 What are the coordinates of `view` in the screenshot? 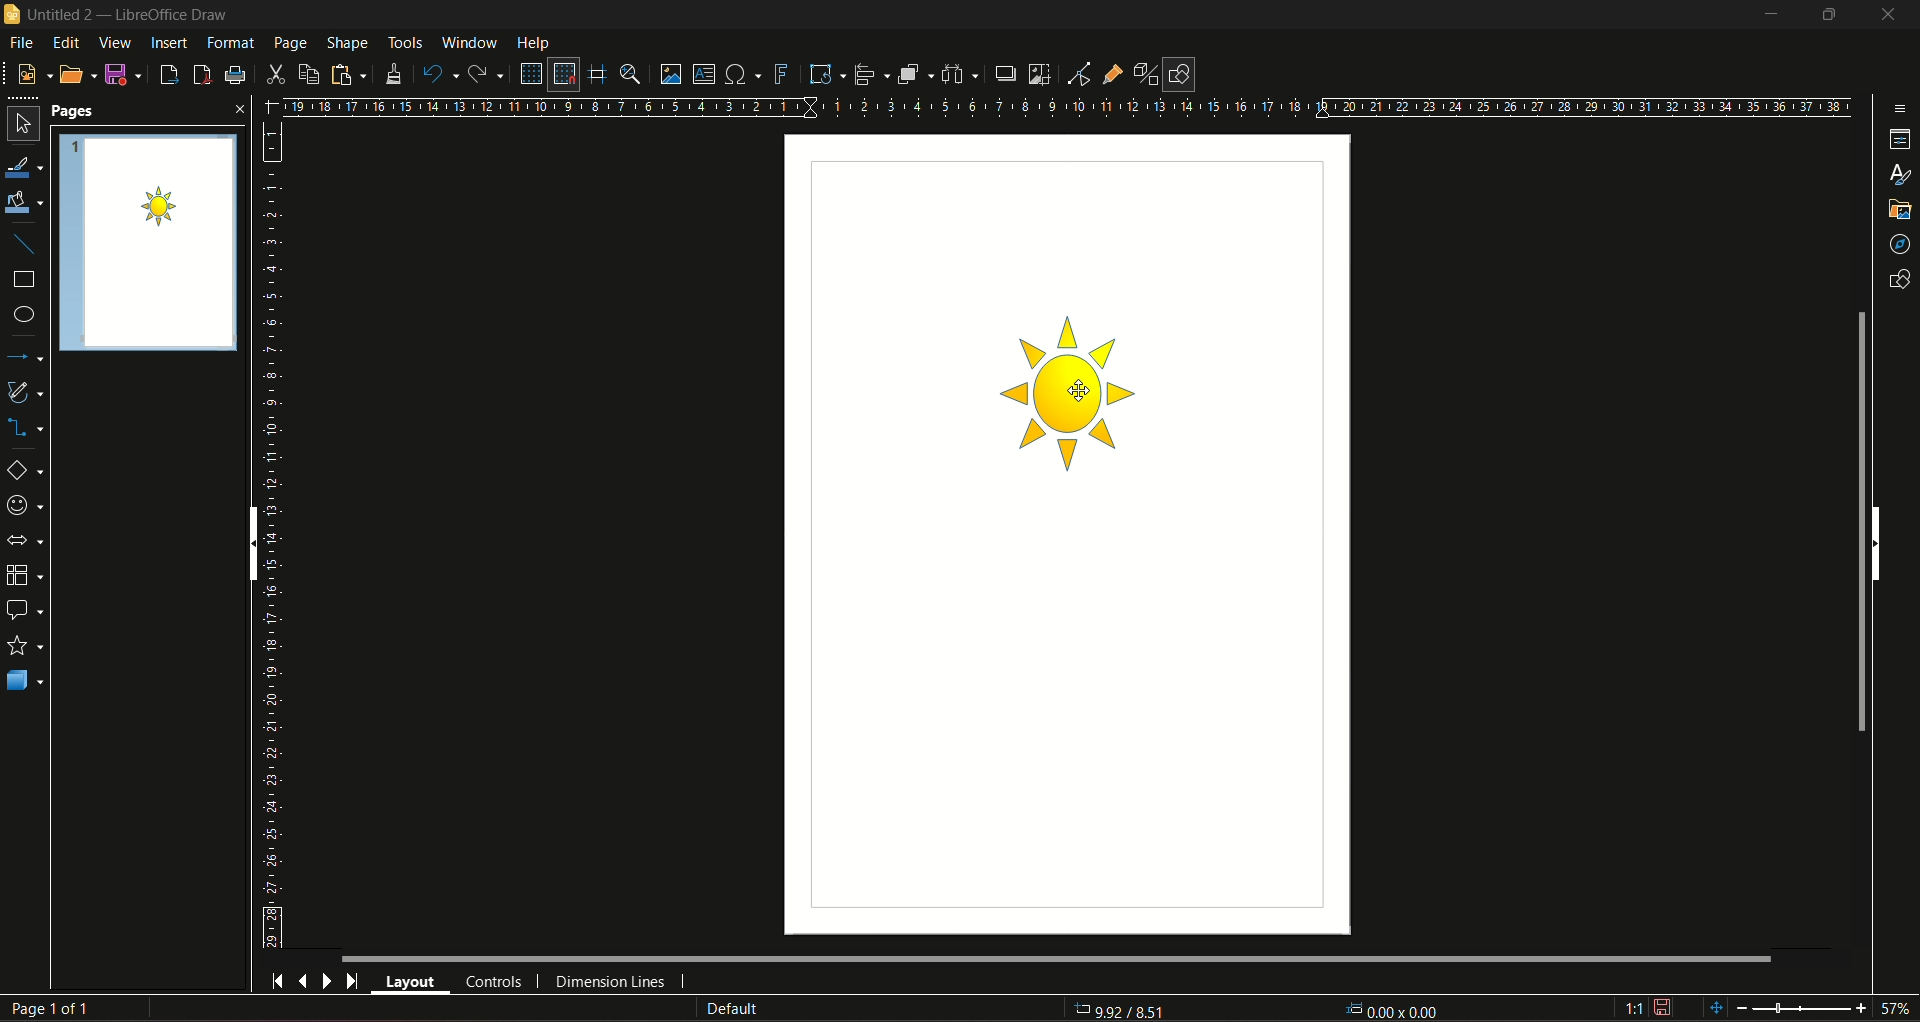 It's located at (117, 44).